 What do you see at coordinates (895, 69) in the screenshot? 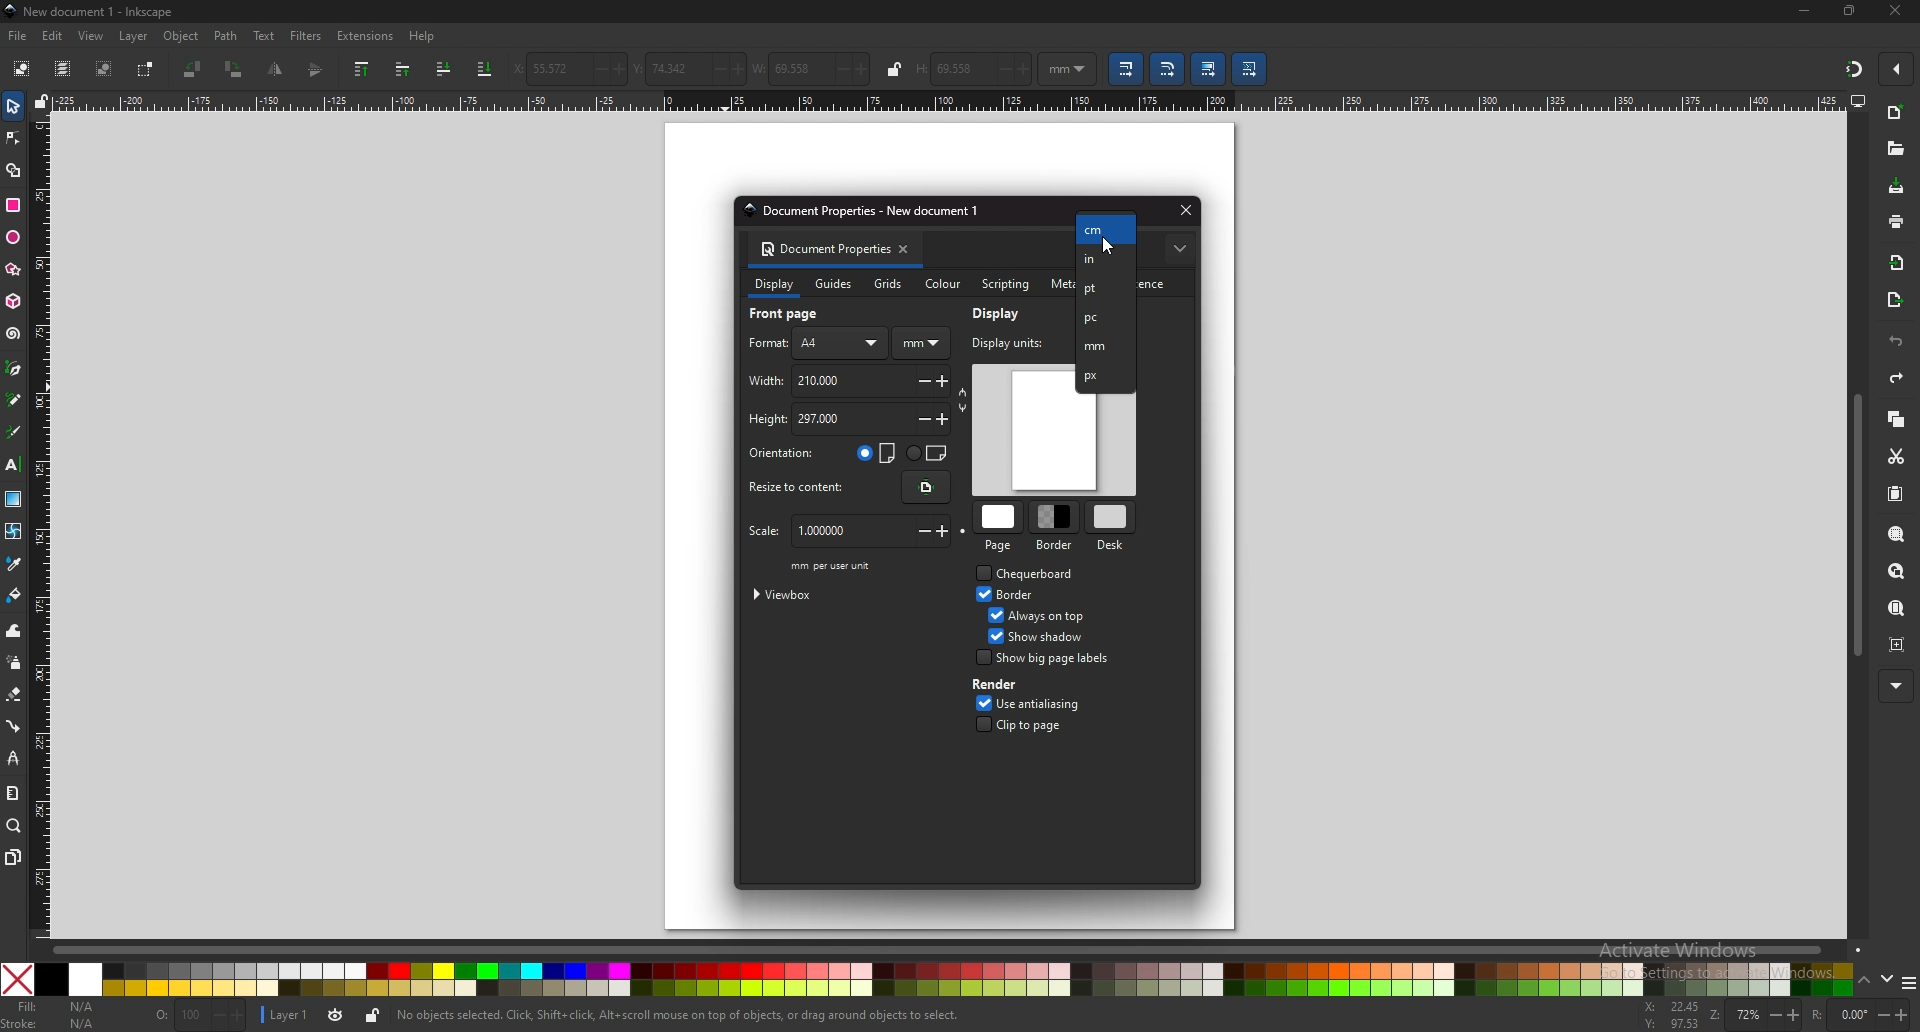
I see `lock` at bounding box center [895, 69].